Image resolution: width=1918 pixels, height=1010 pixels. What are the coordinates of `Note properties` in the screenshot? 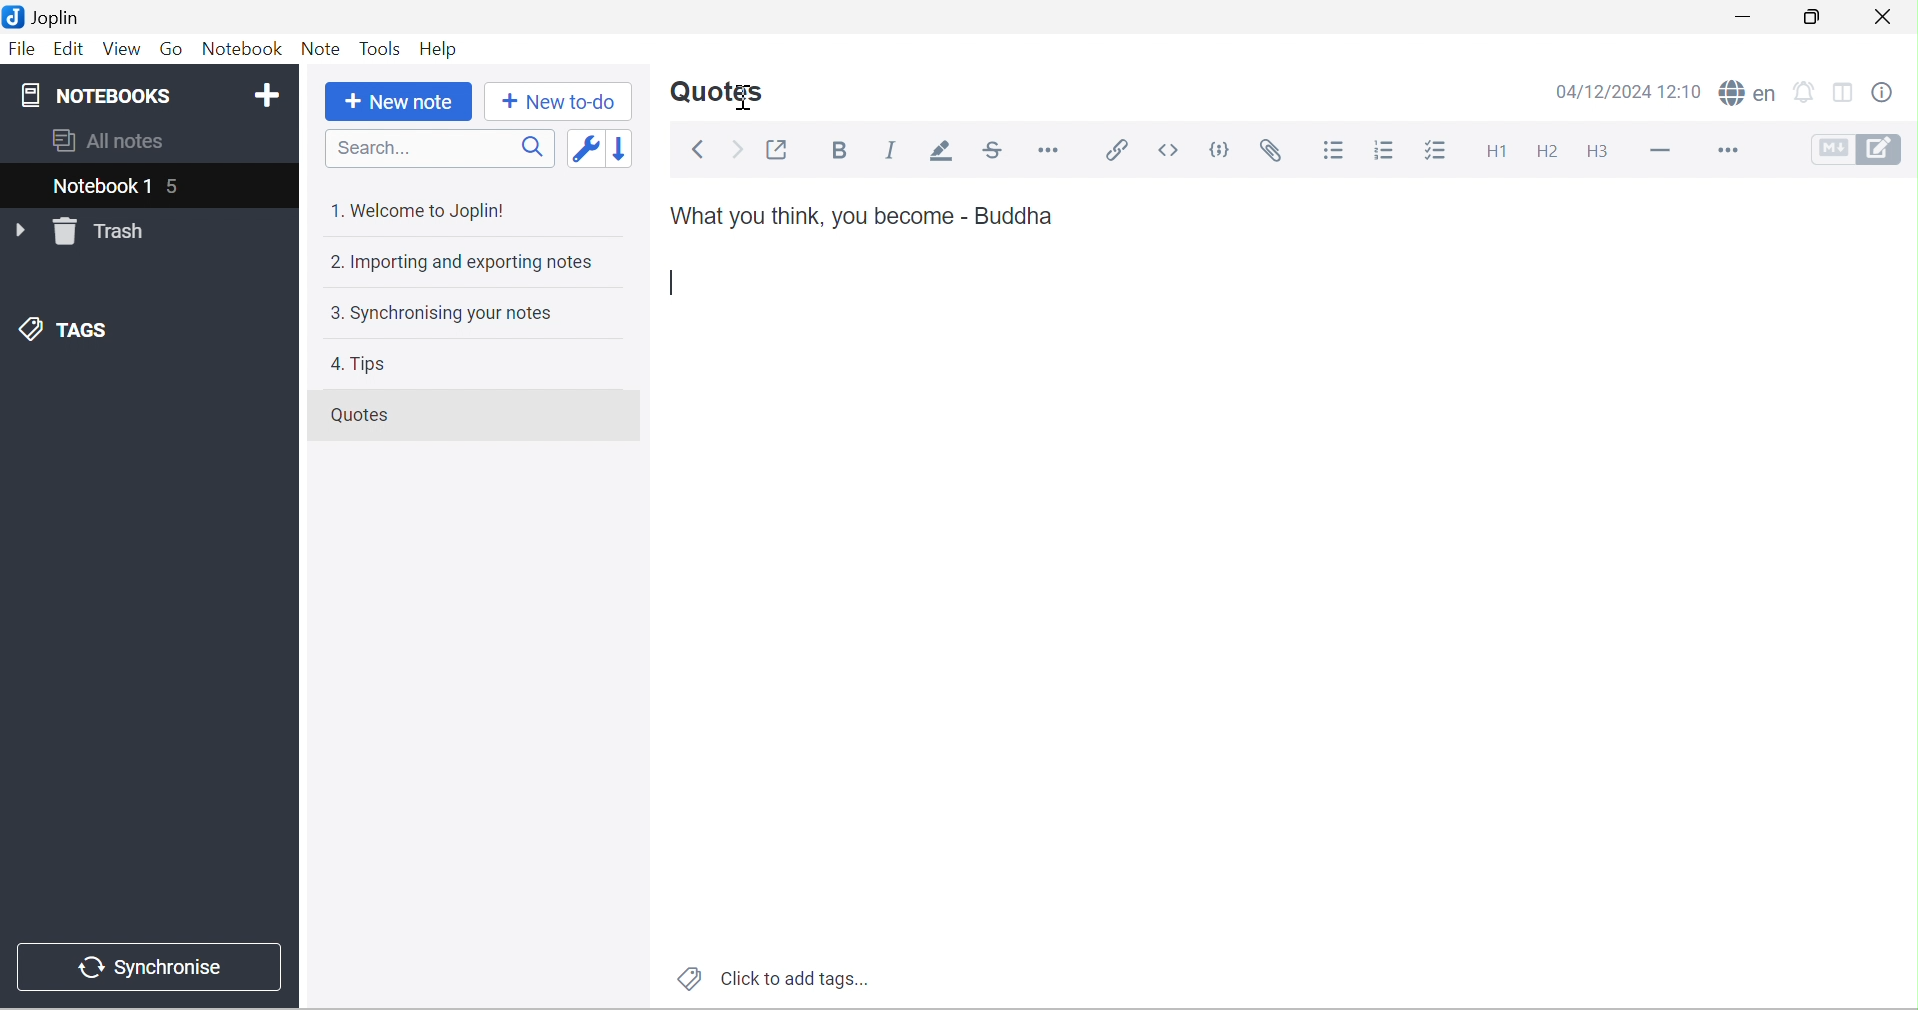 It's located at (1895, 89).